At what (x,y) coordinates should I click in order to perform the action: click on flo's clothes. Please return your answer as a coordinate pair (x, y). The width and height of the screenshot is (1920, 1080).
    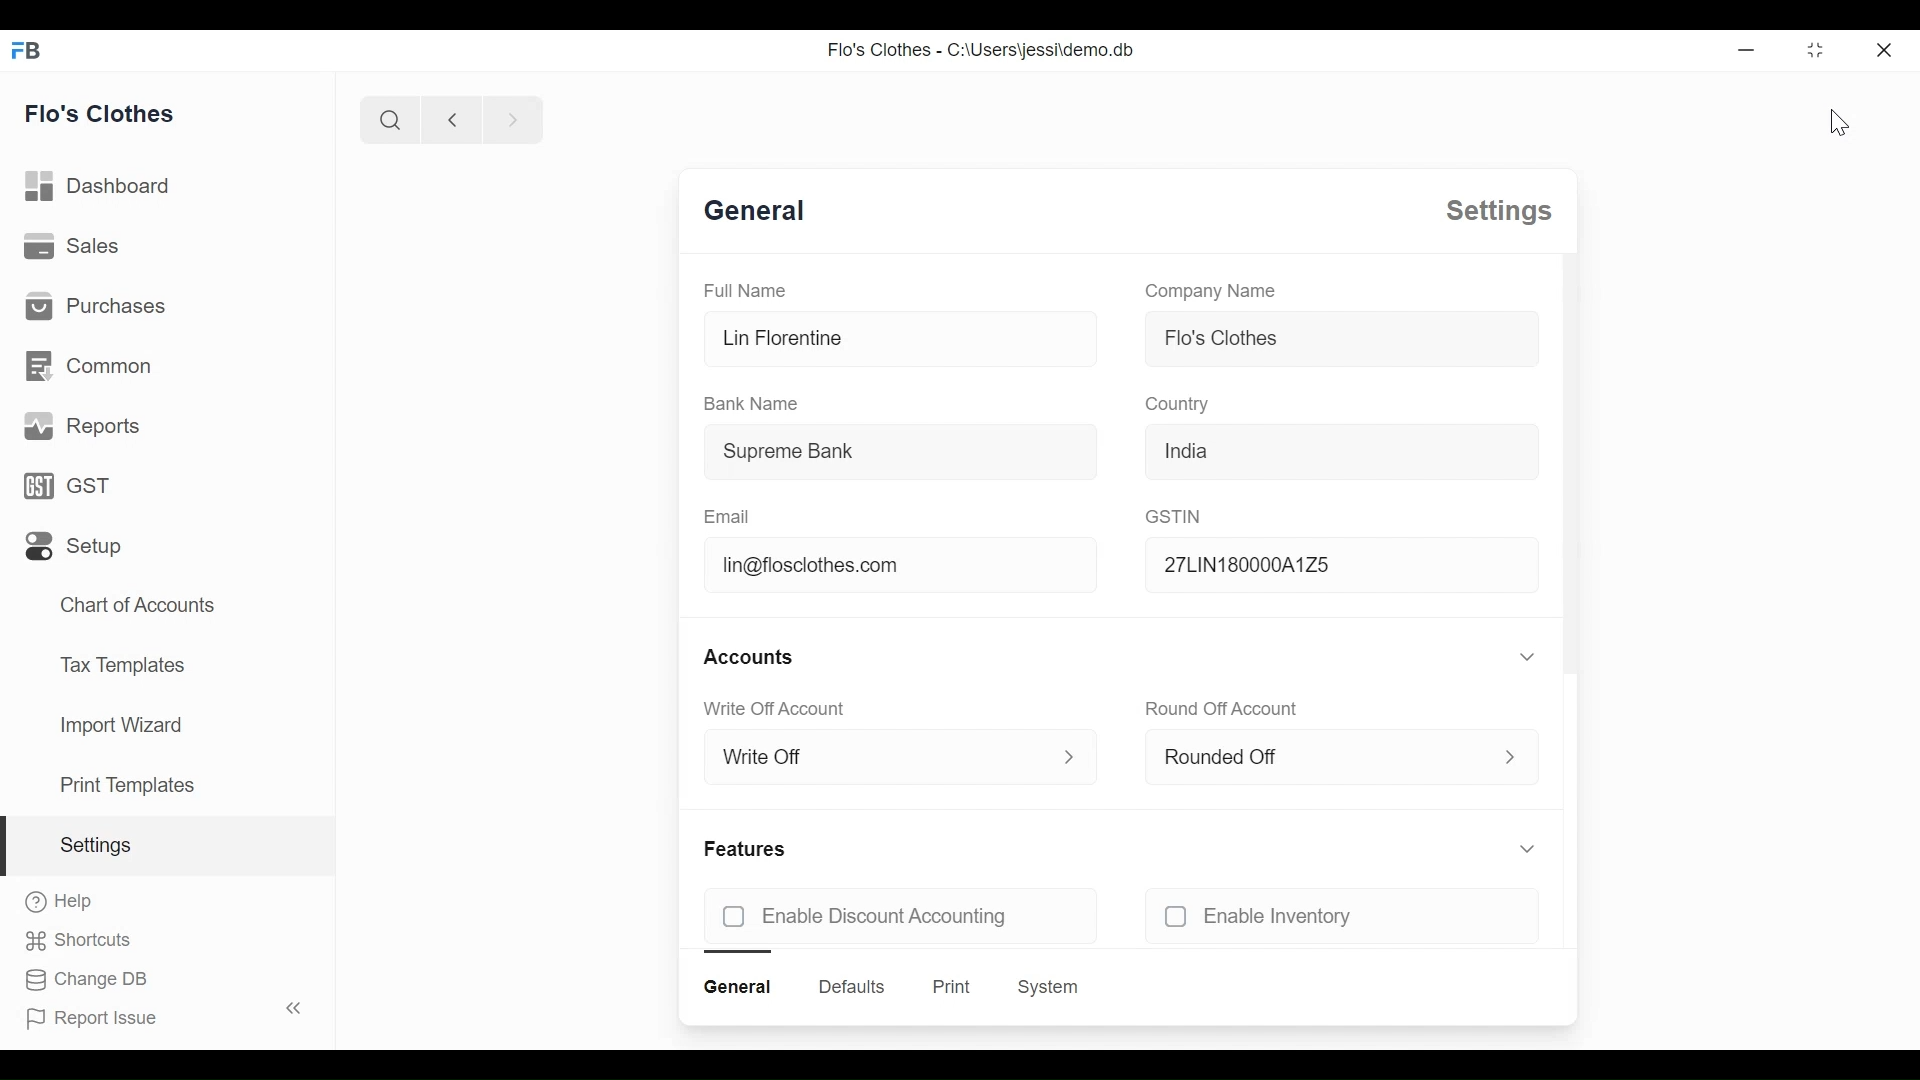
    Looking at the image, I should click on (100, 113).